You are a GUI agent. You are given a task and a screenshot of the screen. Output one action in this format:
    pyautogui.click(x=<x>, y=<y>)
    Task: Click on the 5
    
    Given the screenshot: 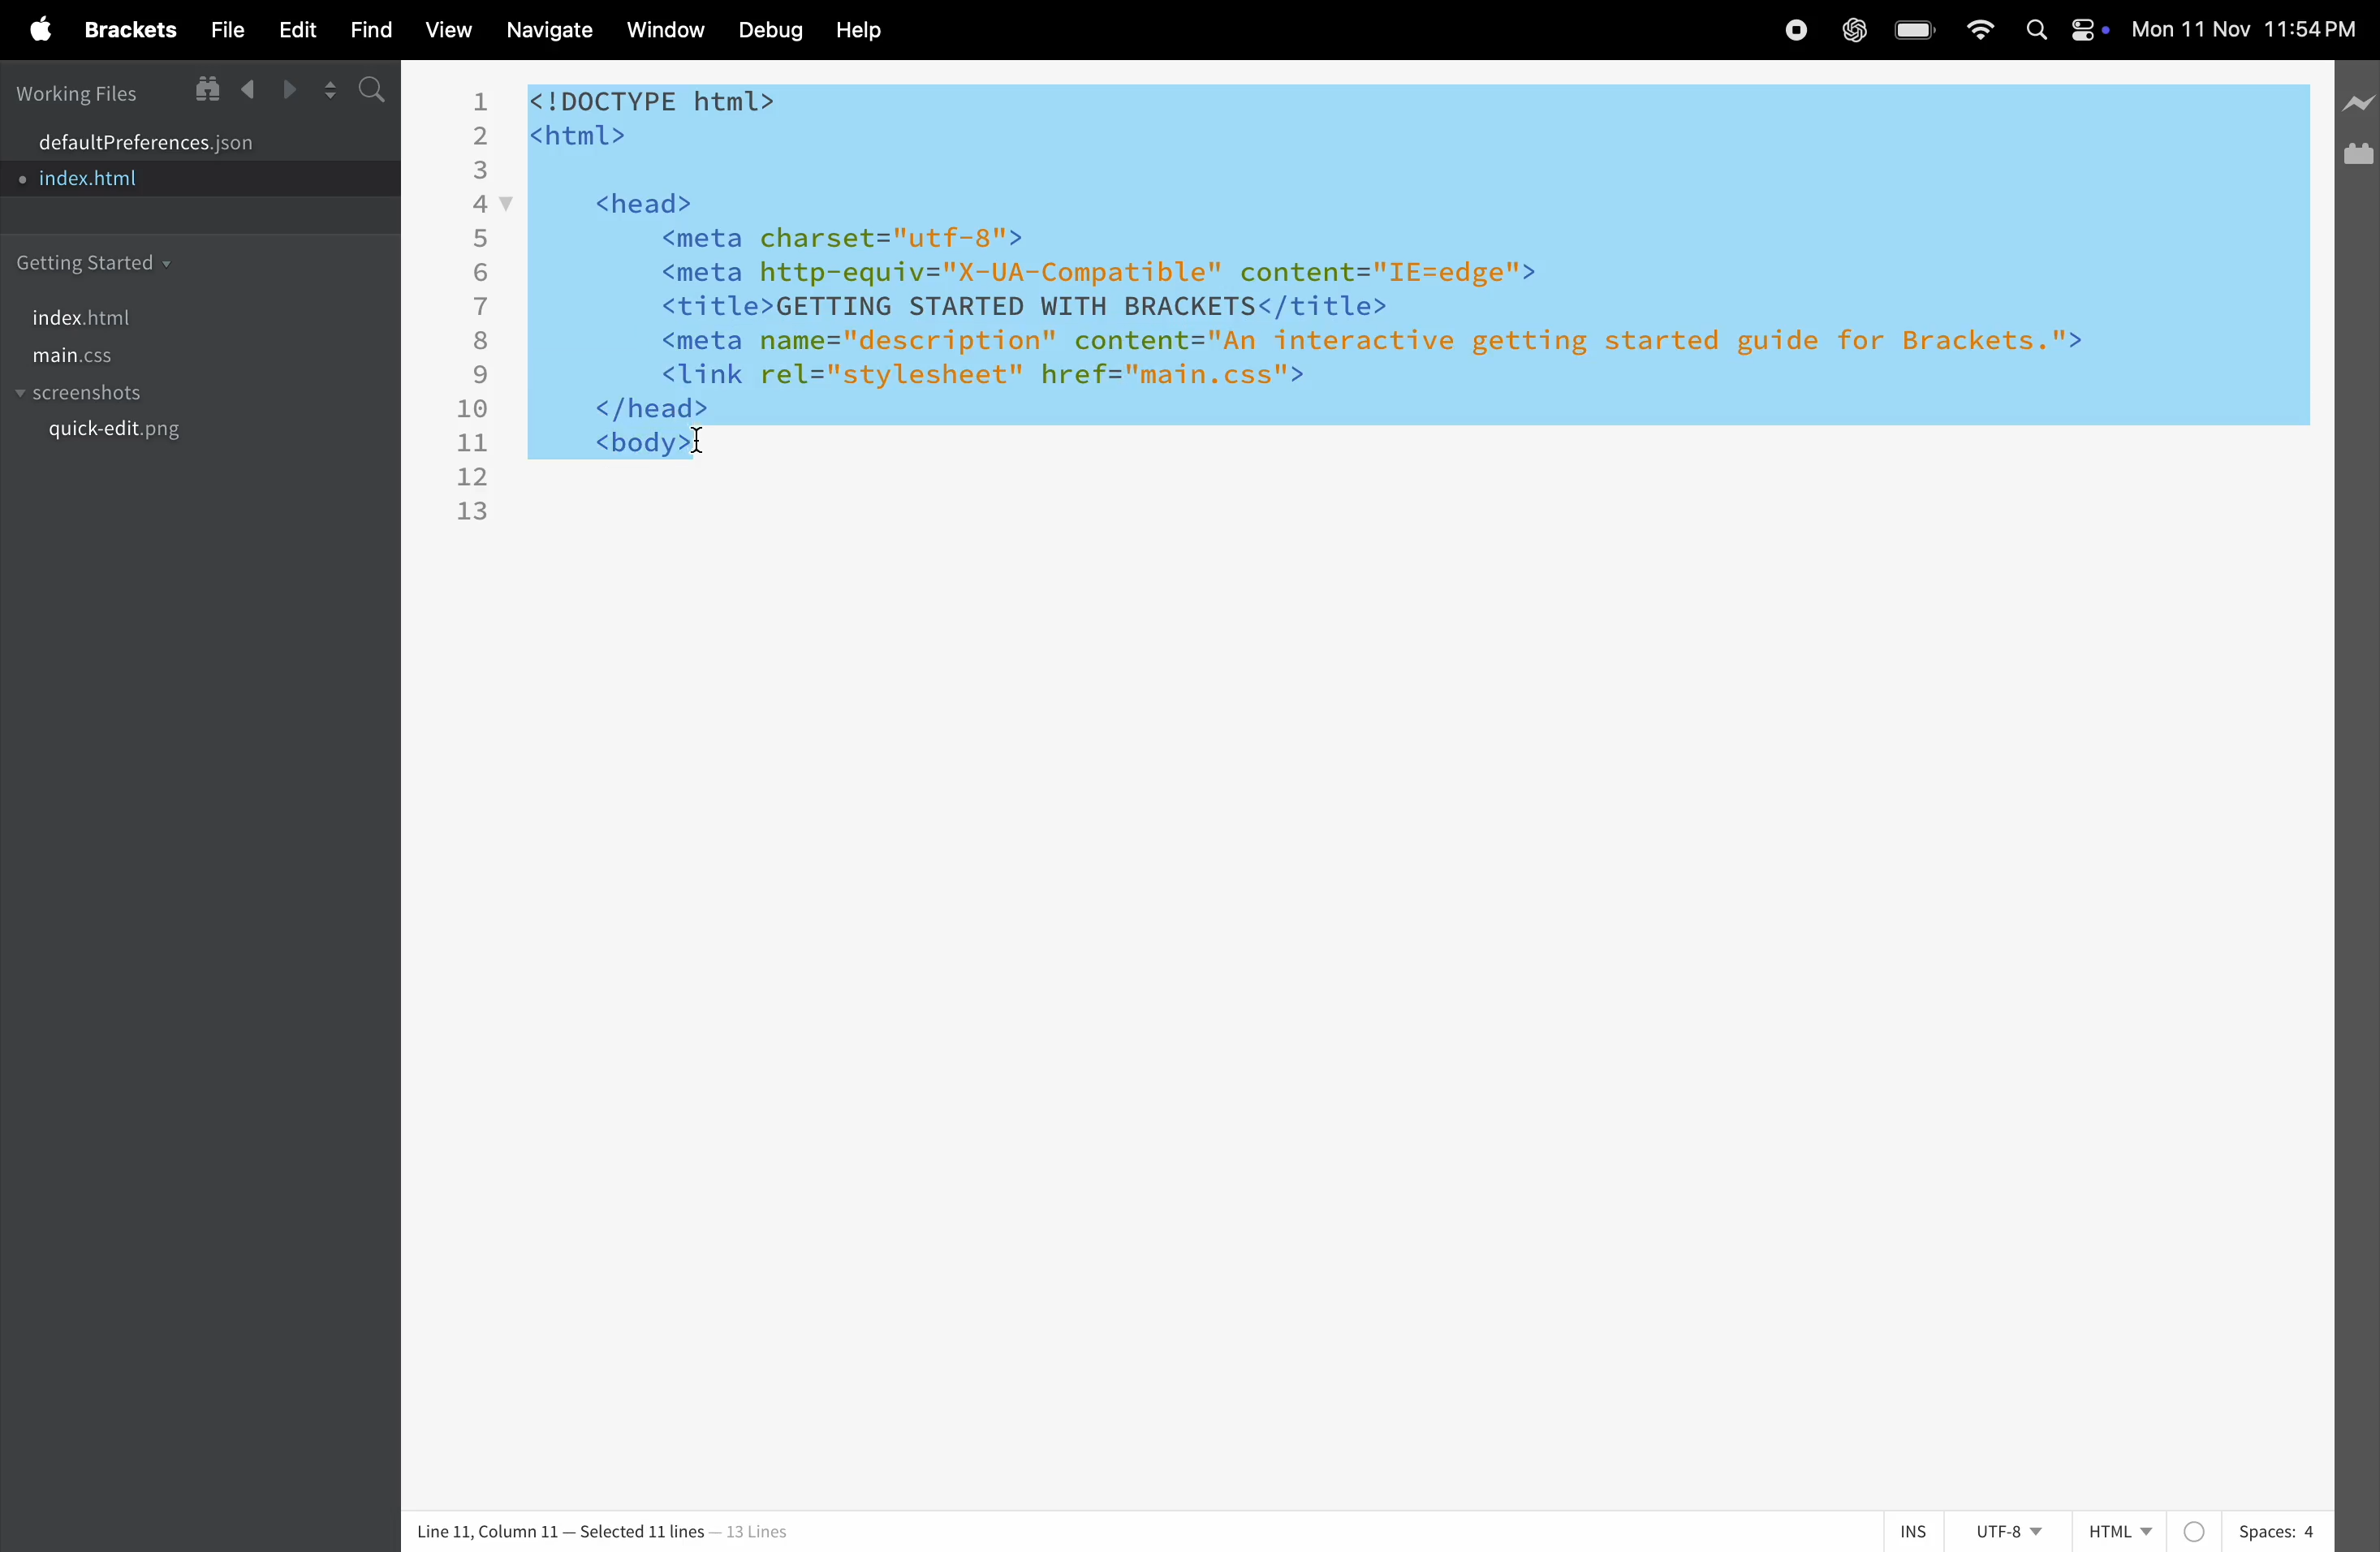 What is the action you would take?
    pyautogui.click(x=479, y=239)
    